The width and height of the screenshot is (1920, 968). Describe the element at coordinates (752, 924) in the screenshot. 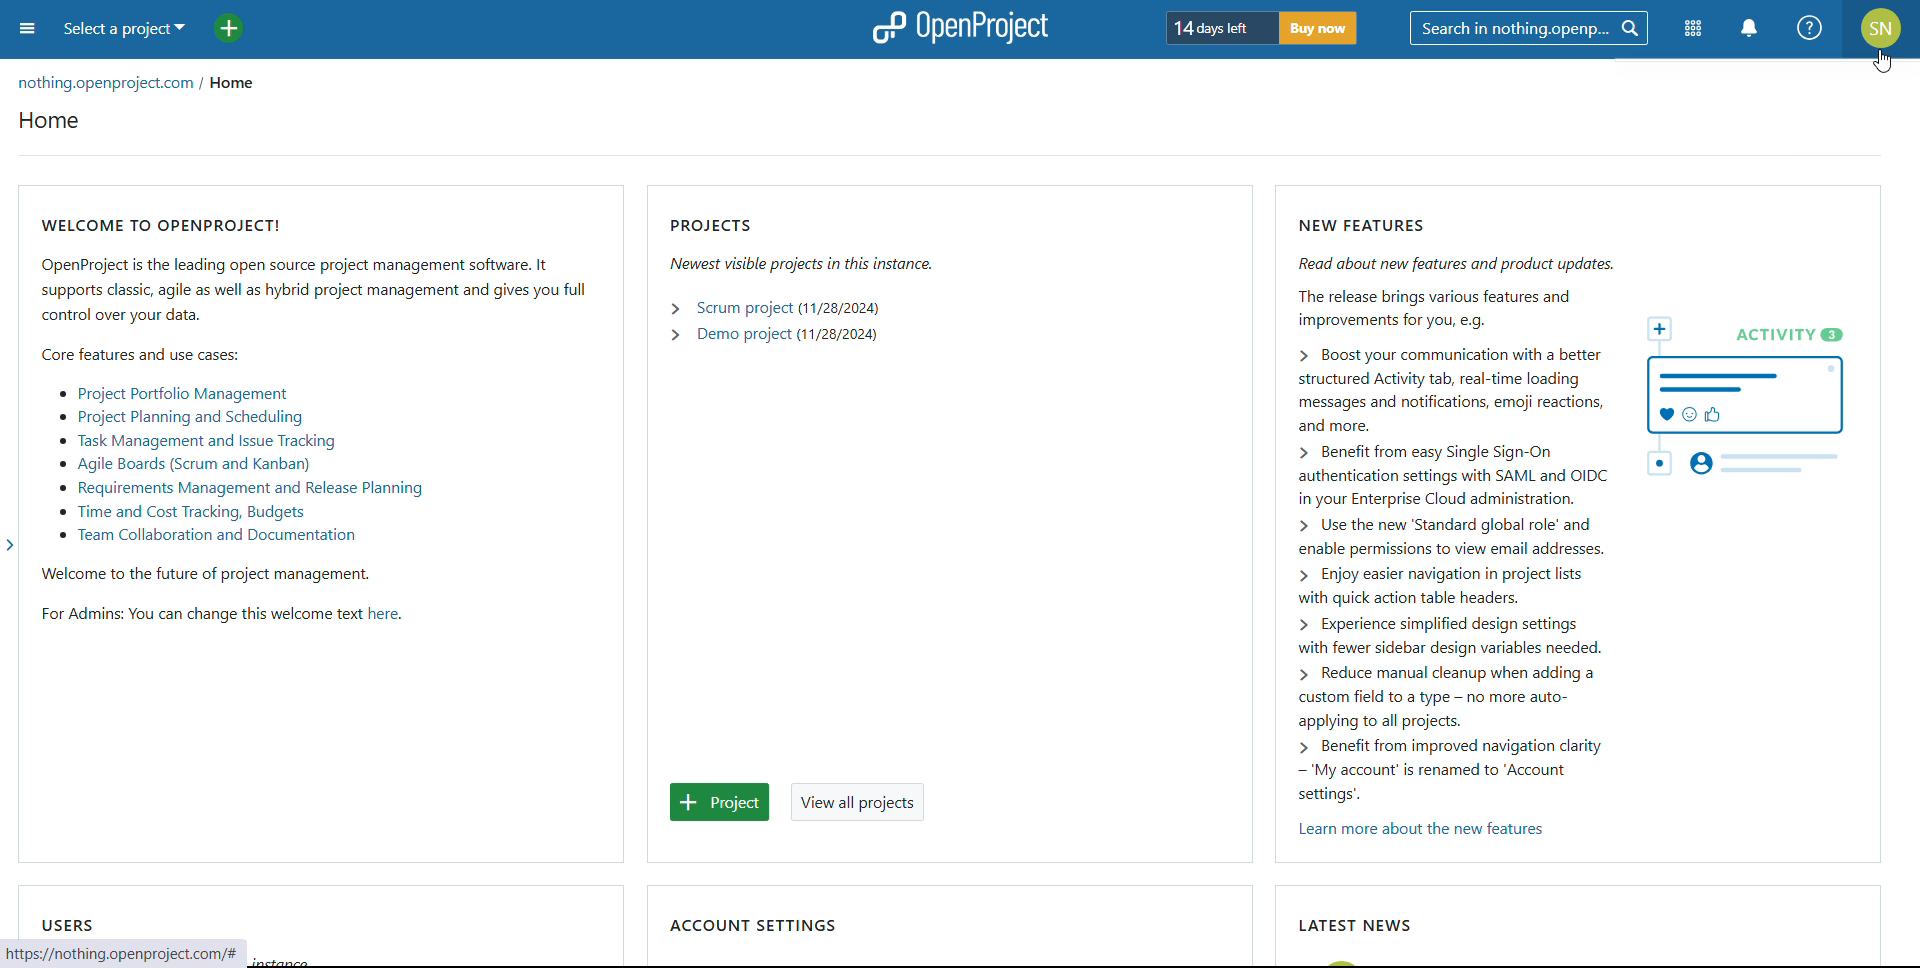

I see `account settings` at that location.